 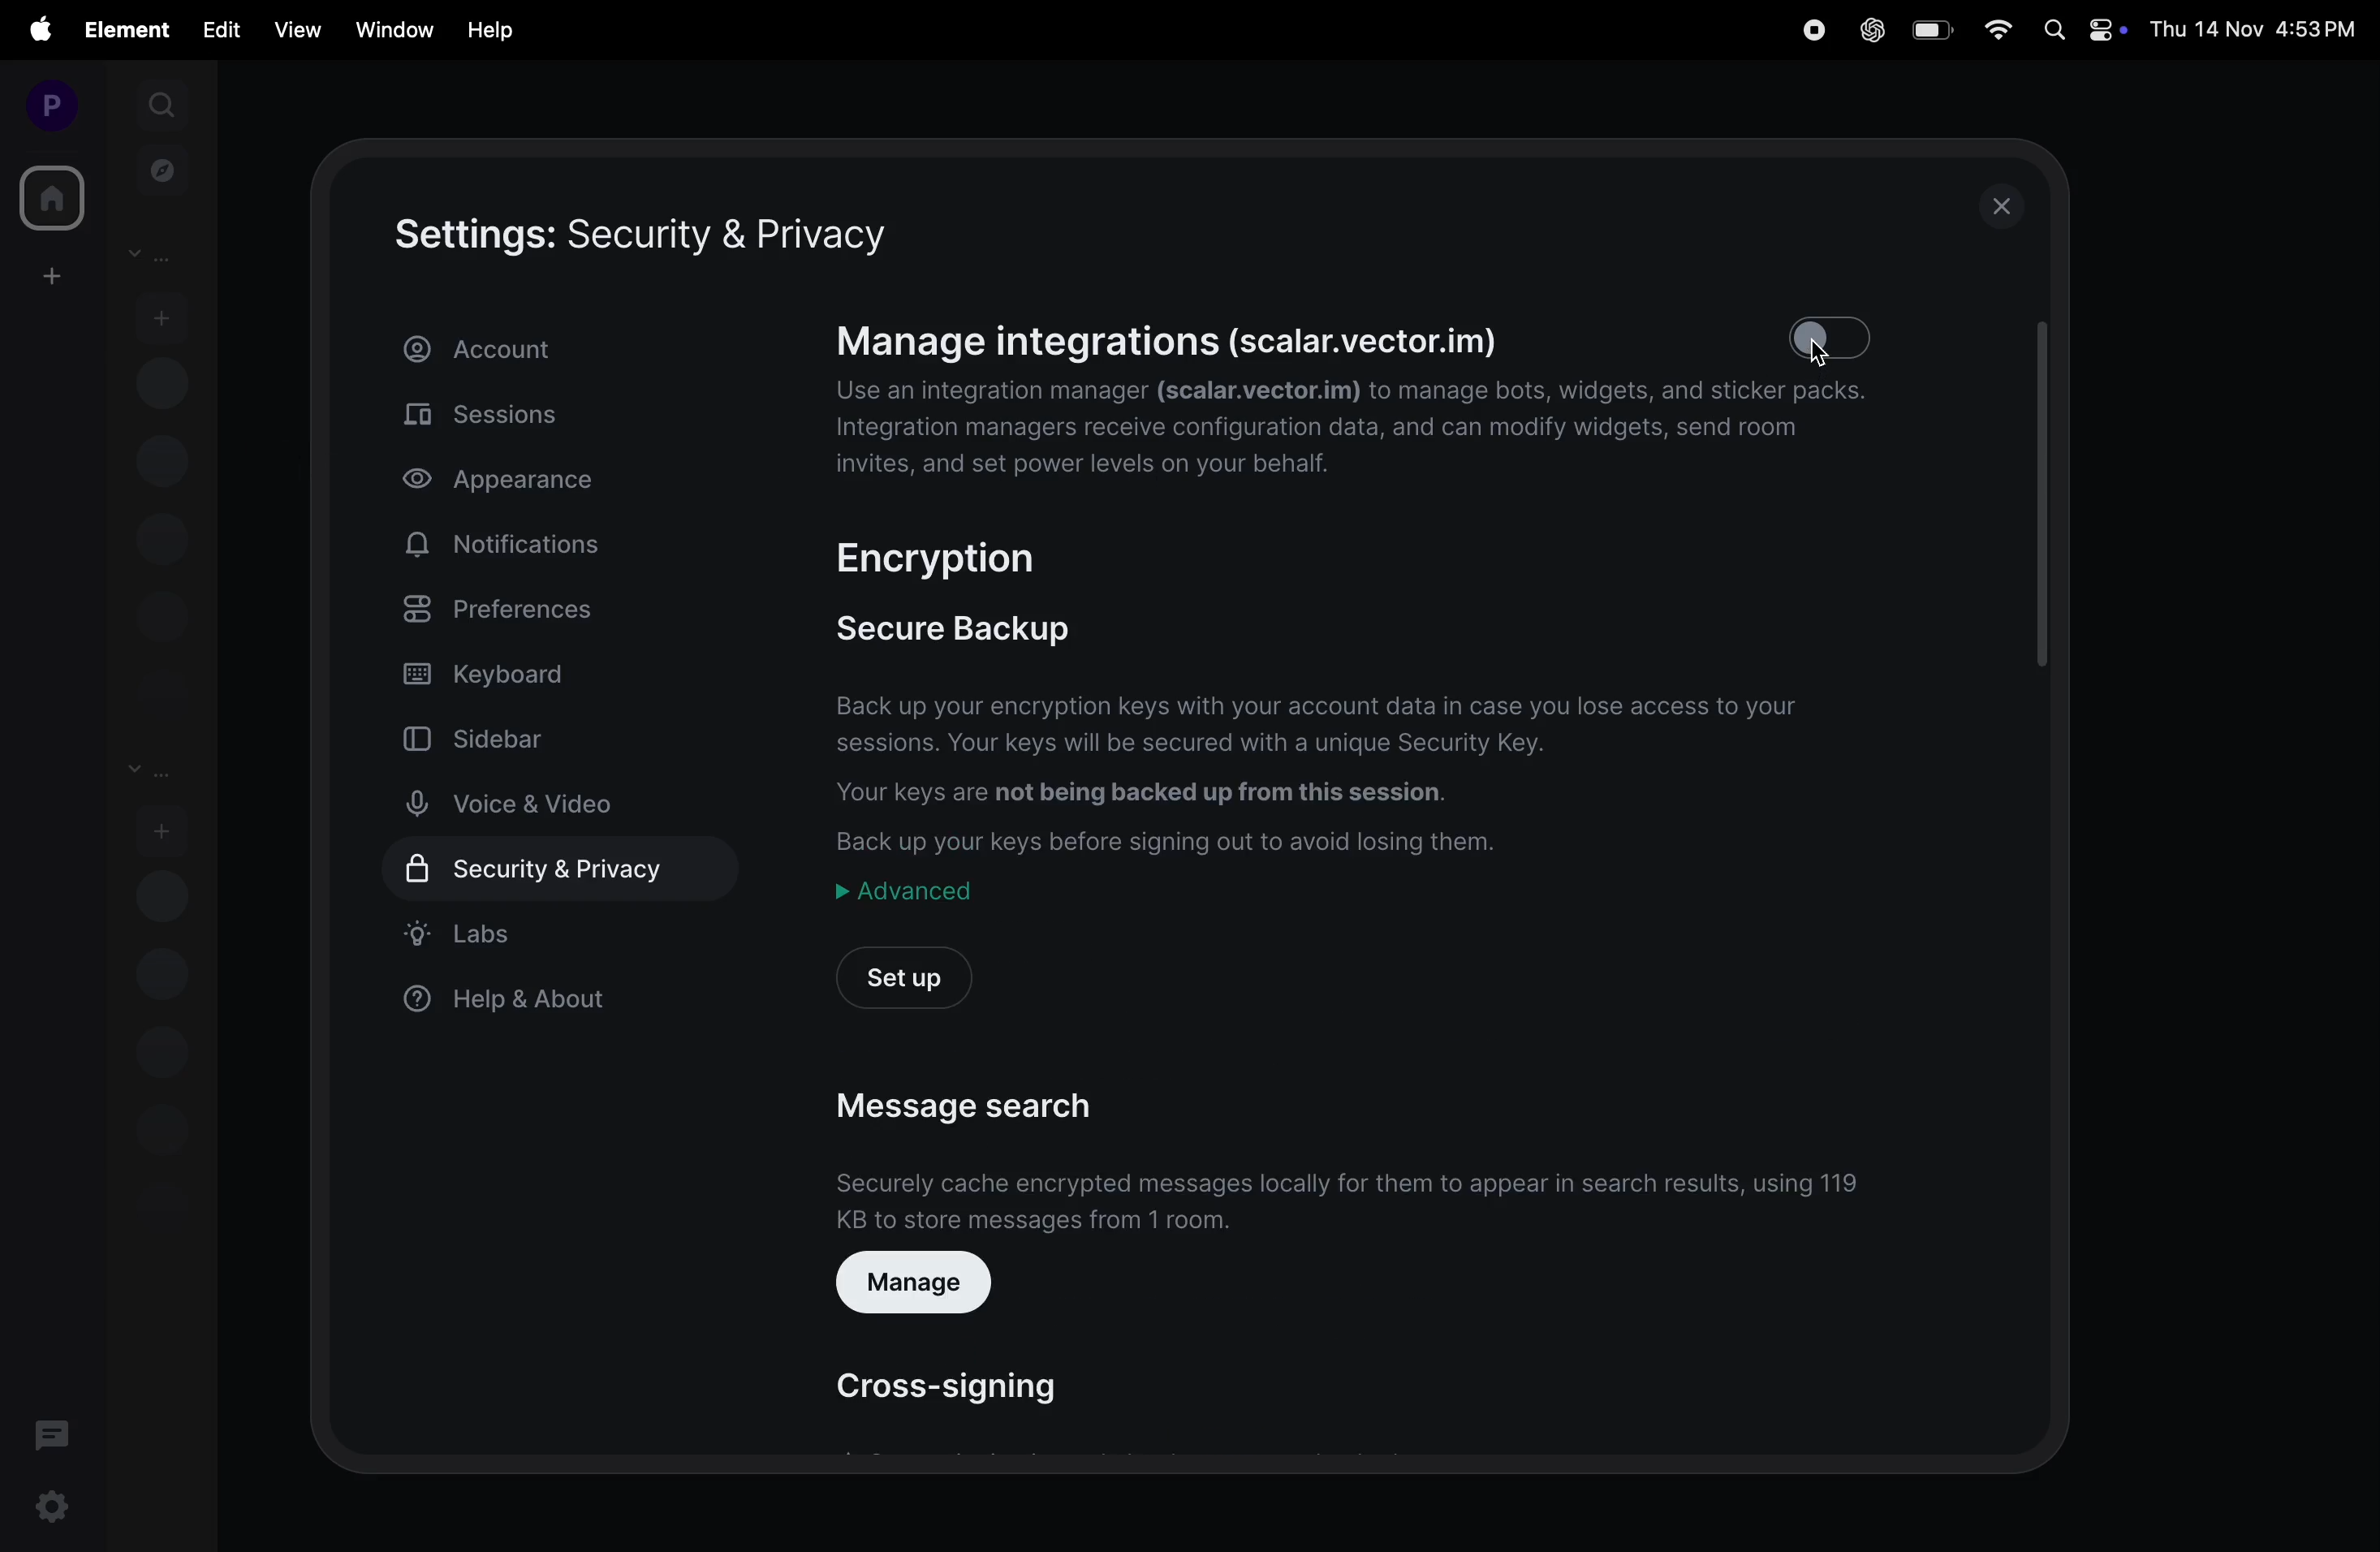 I want to click on sessions, so click(x=482, y=416).